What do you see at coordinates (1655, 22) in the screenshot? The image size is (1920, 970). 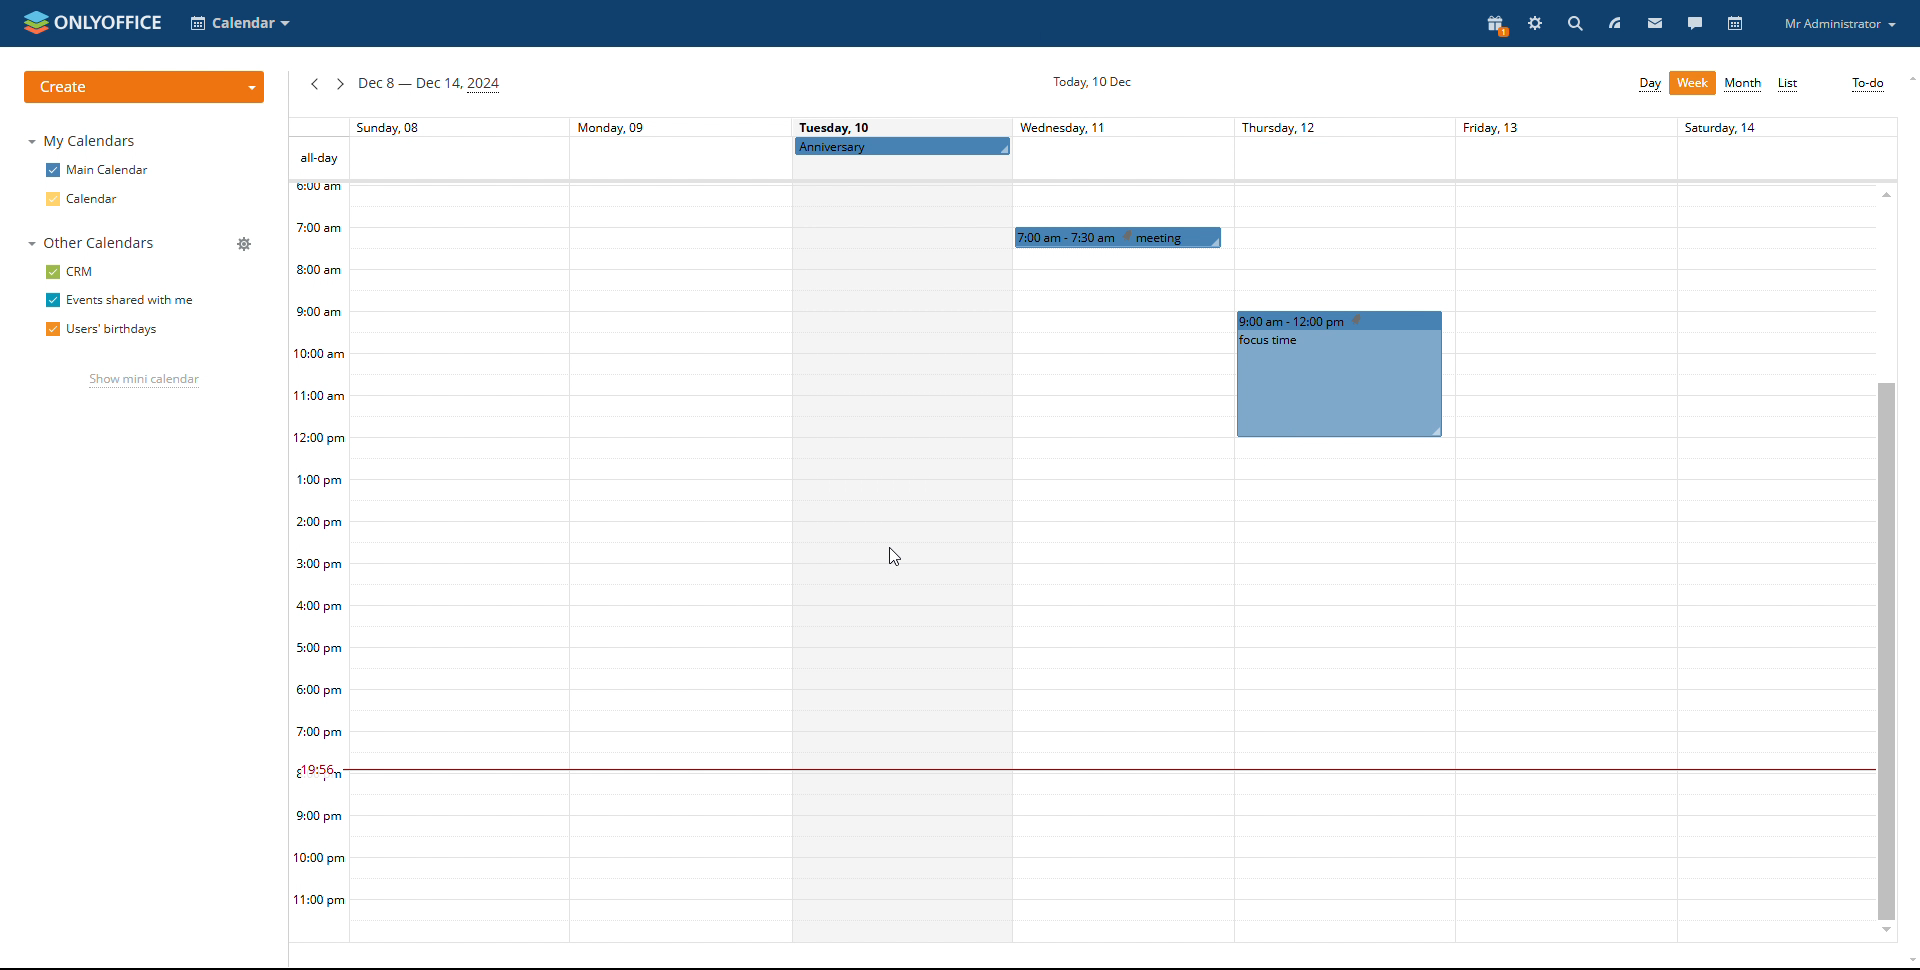 I see `mail` at bounding box center [1655, 22].